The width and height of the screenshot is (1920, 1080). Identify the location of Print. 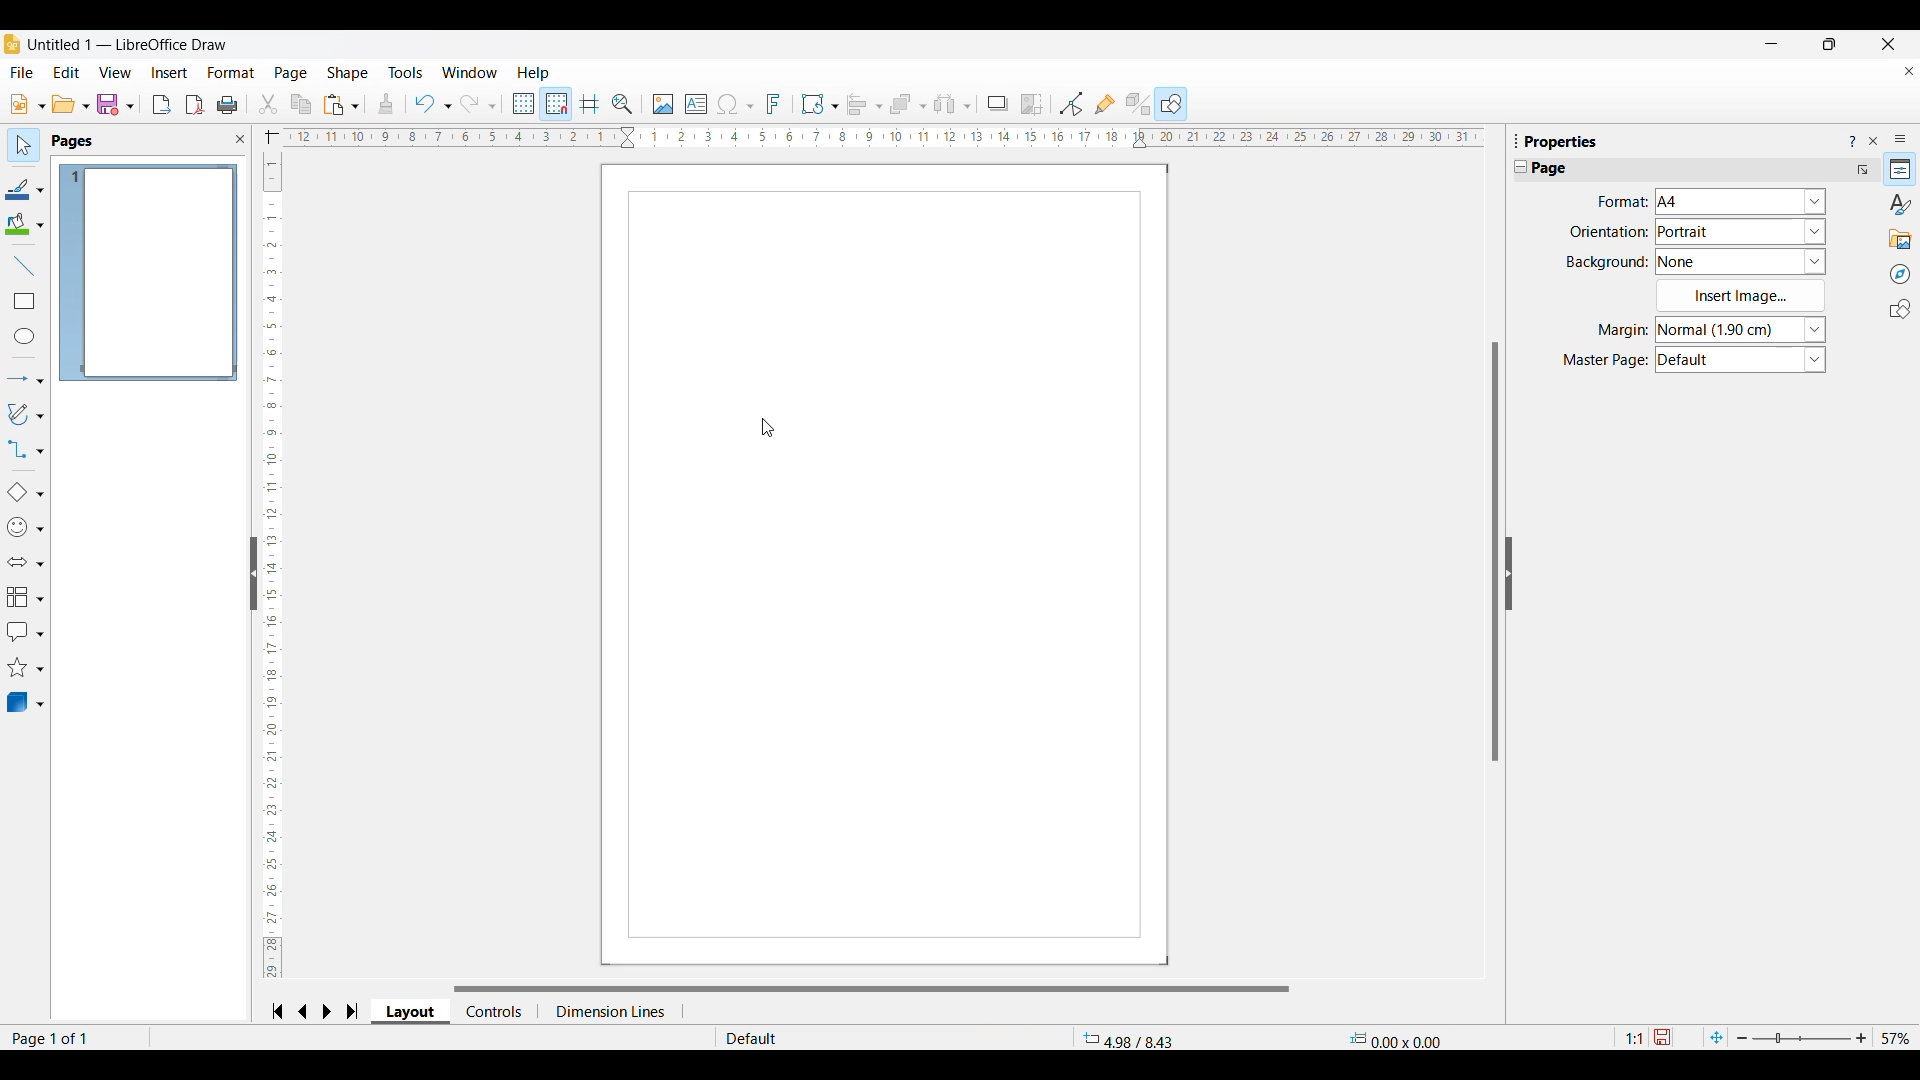
(228, 106).